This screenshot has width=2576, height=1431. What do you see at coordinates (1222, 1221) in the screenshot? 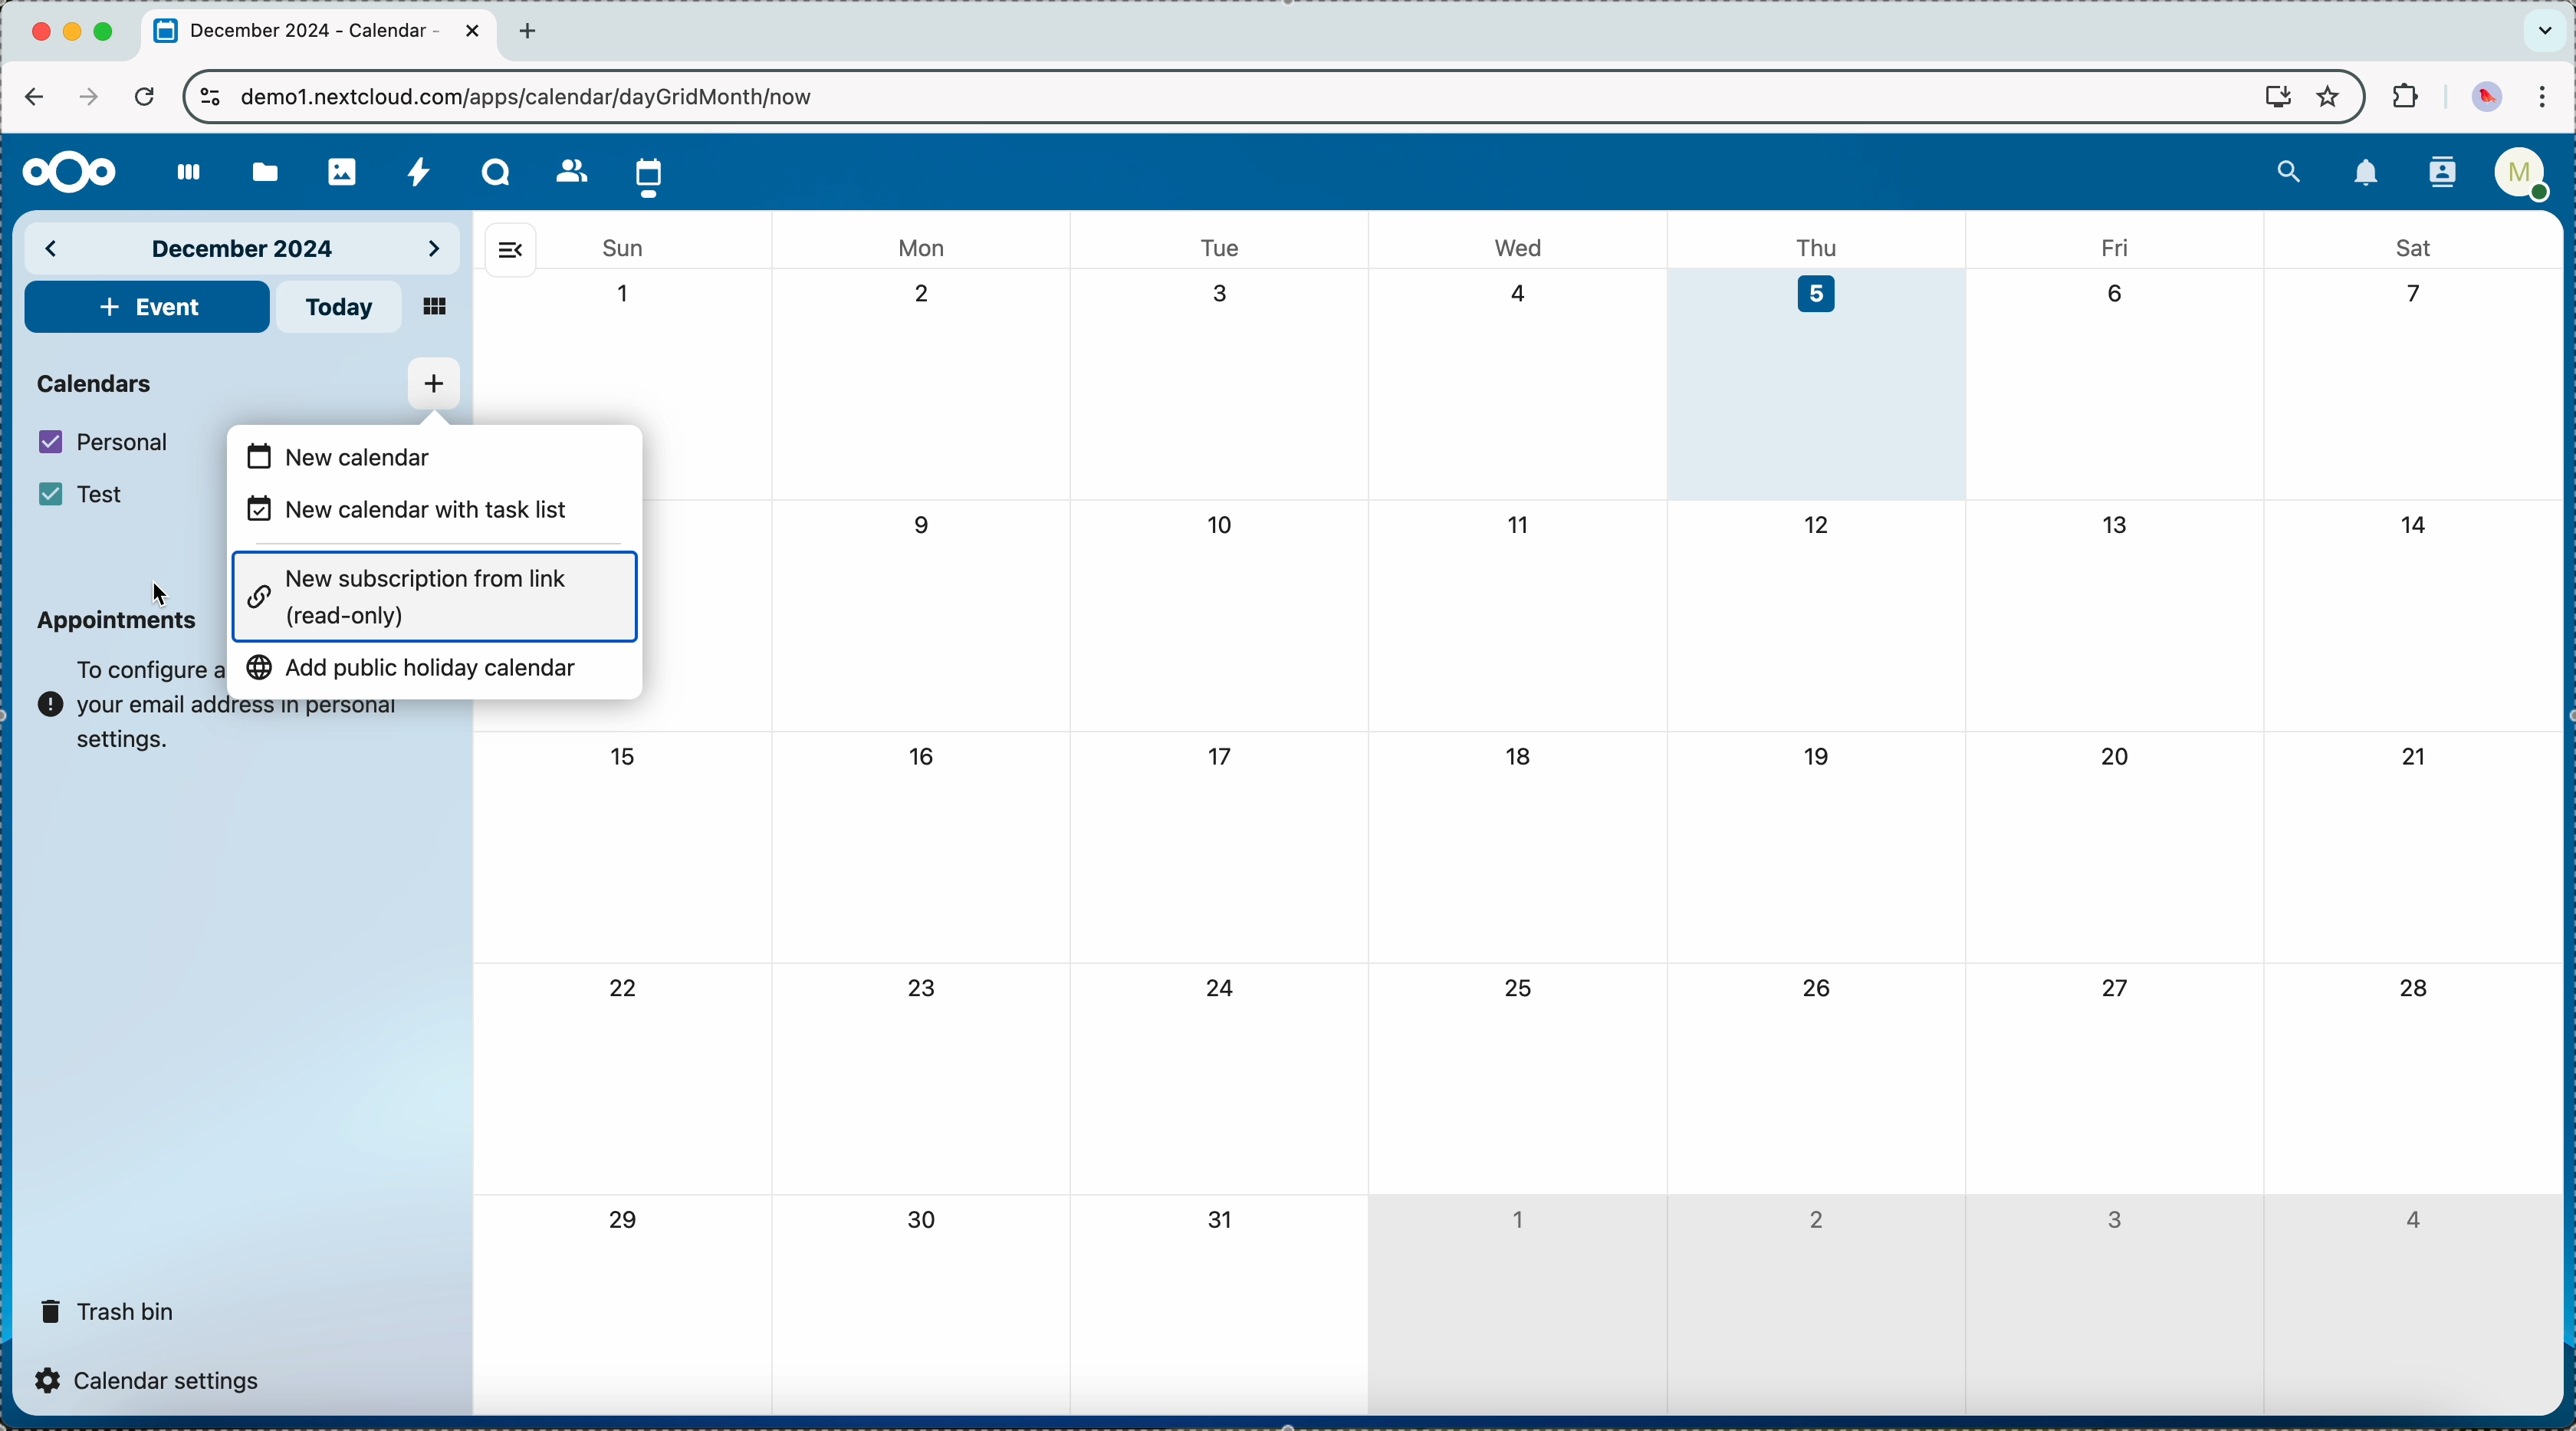
I see `31` at bounding box center [1222, 1221].